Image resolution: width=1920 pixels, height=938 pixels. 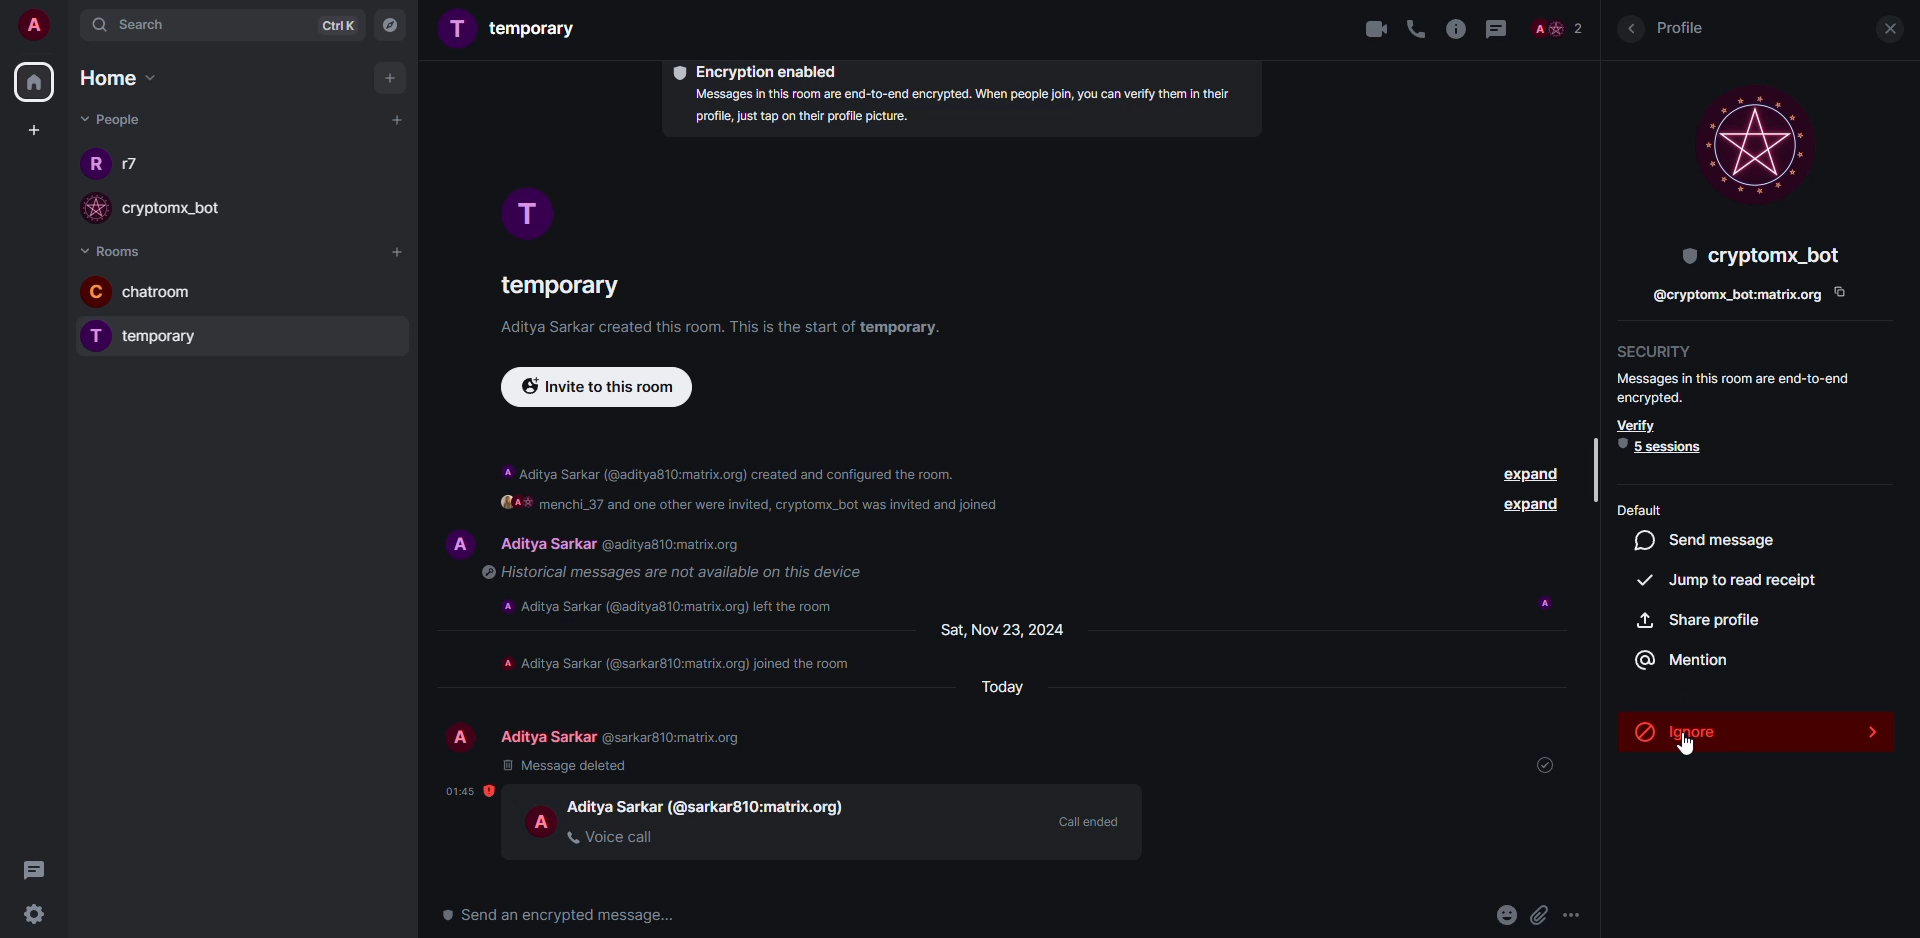 I want to click on info, so click(x=728, y=328).